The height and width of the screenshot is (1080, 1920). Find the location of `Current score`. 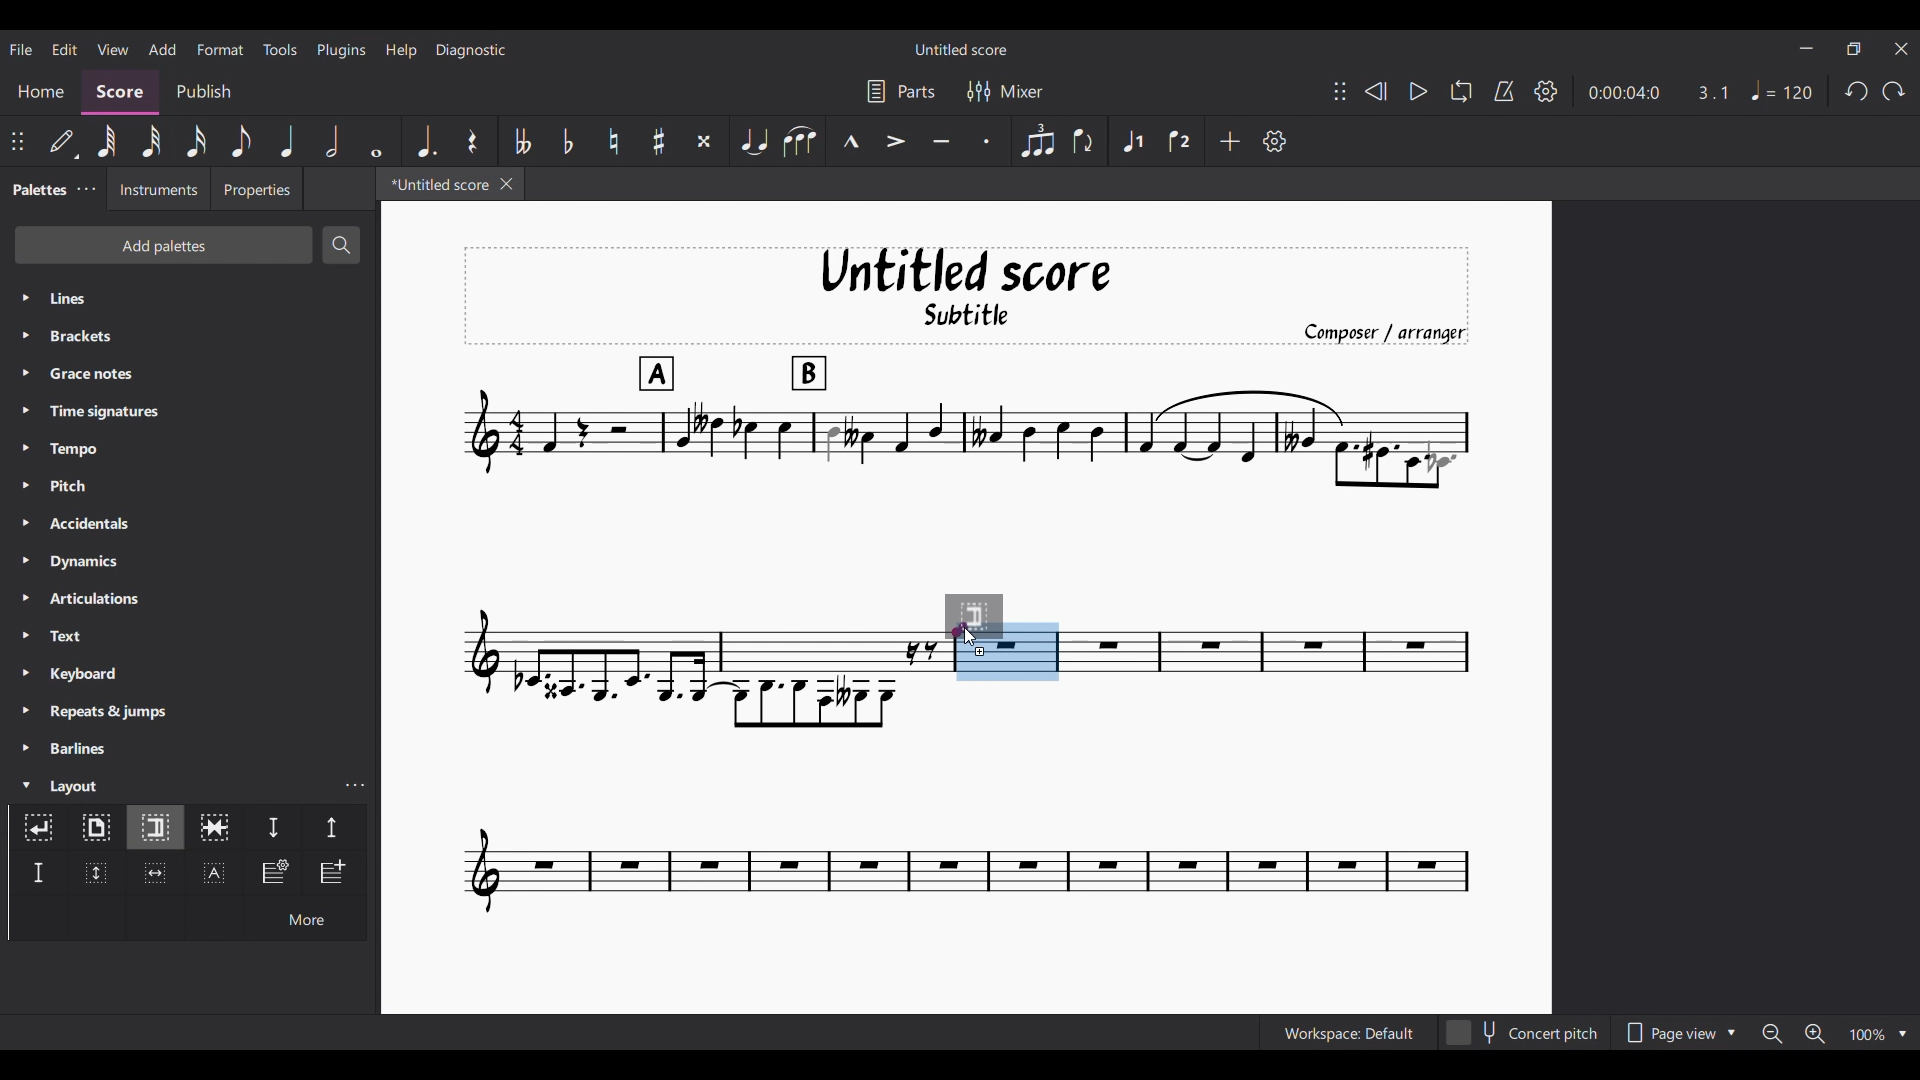

Current score is located at coordinates (1267, 637).